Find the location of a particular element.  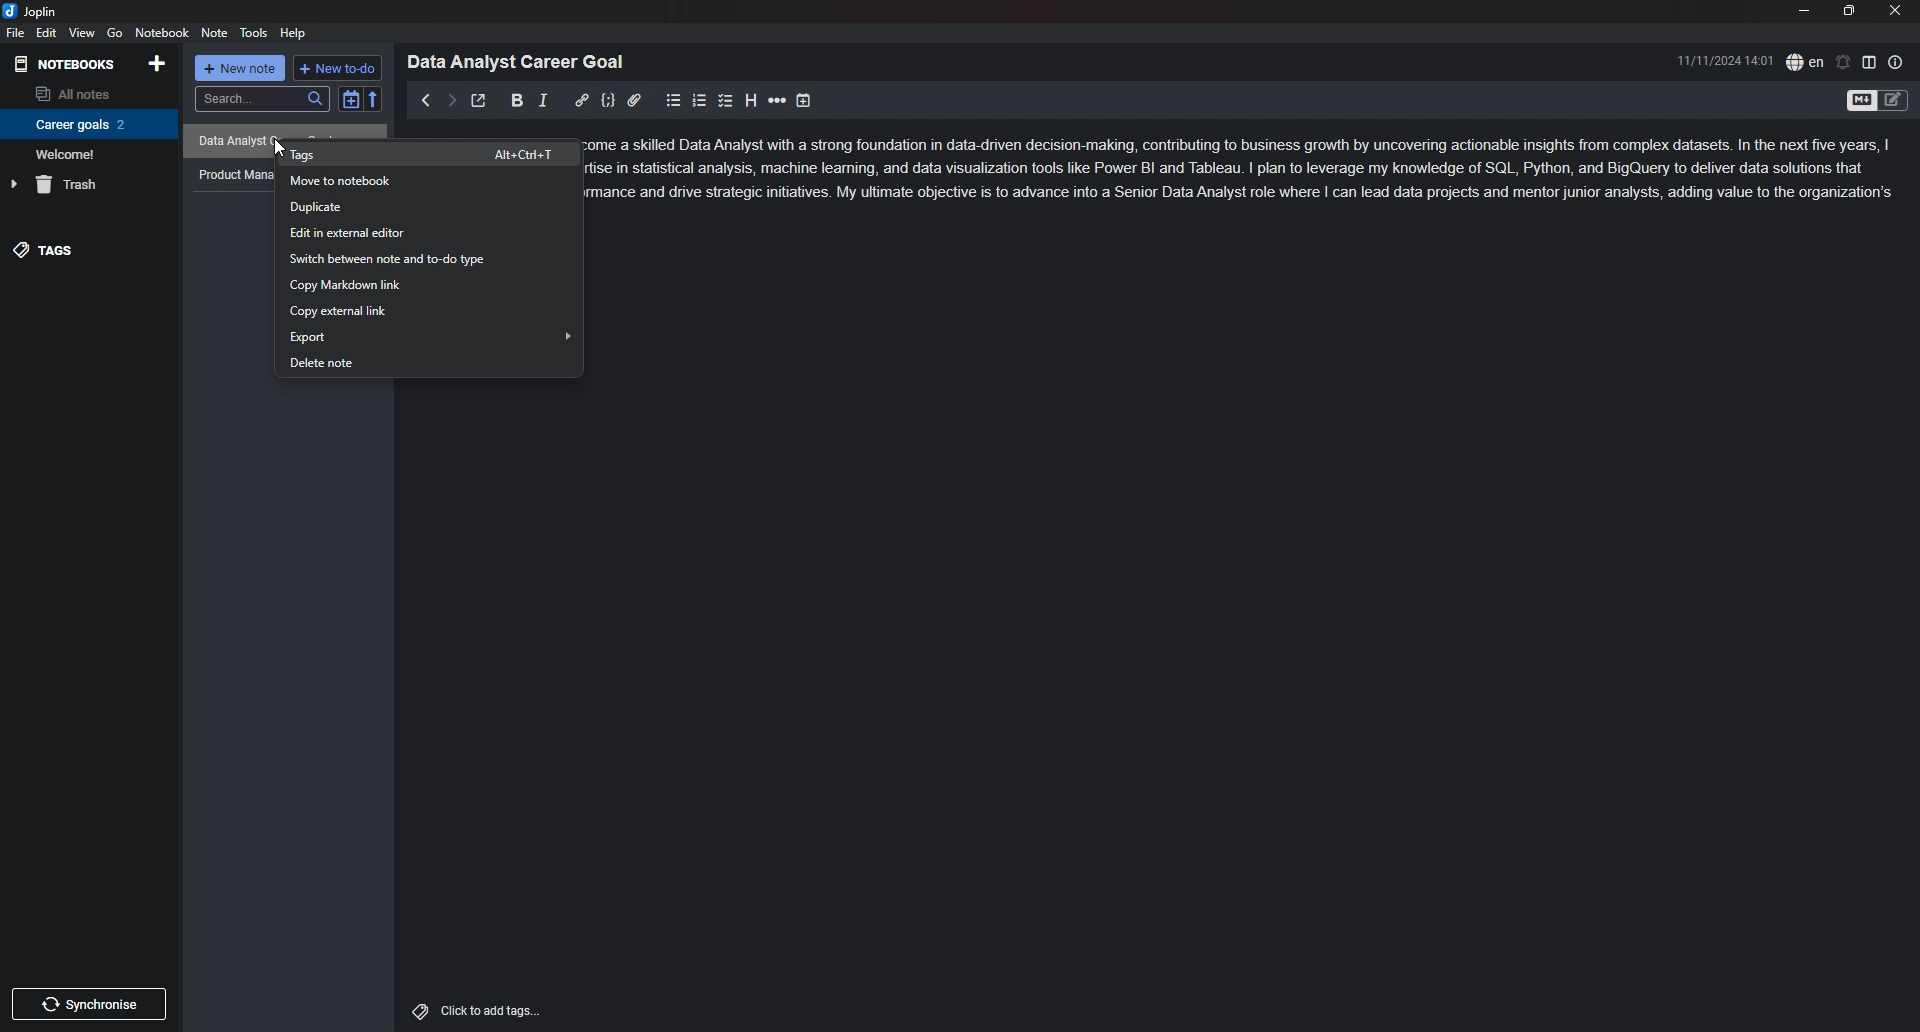

synchronise is located at coordinates (95, 1005).